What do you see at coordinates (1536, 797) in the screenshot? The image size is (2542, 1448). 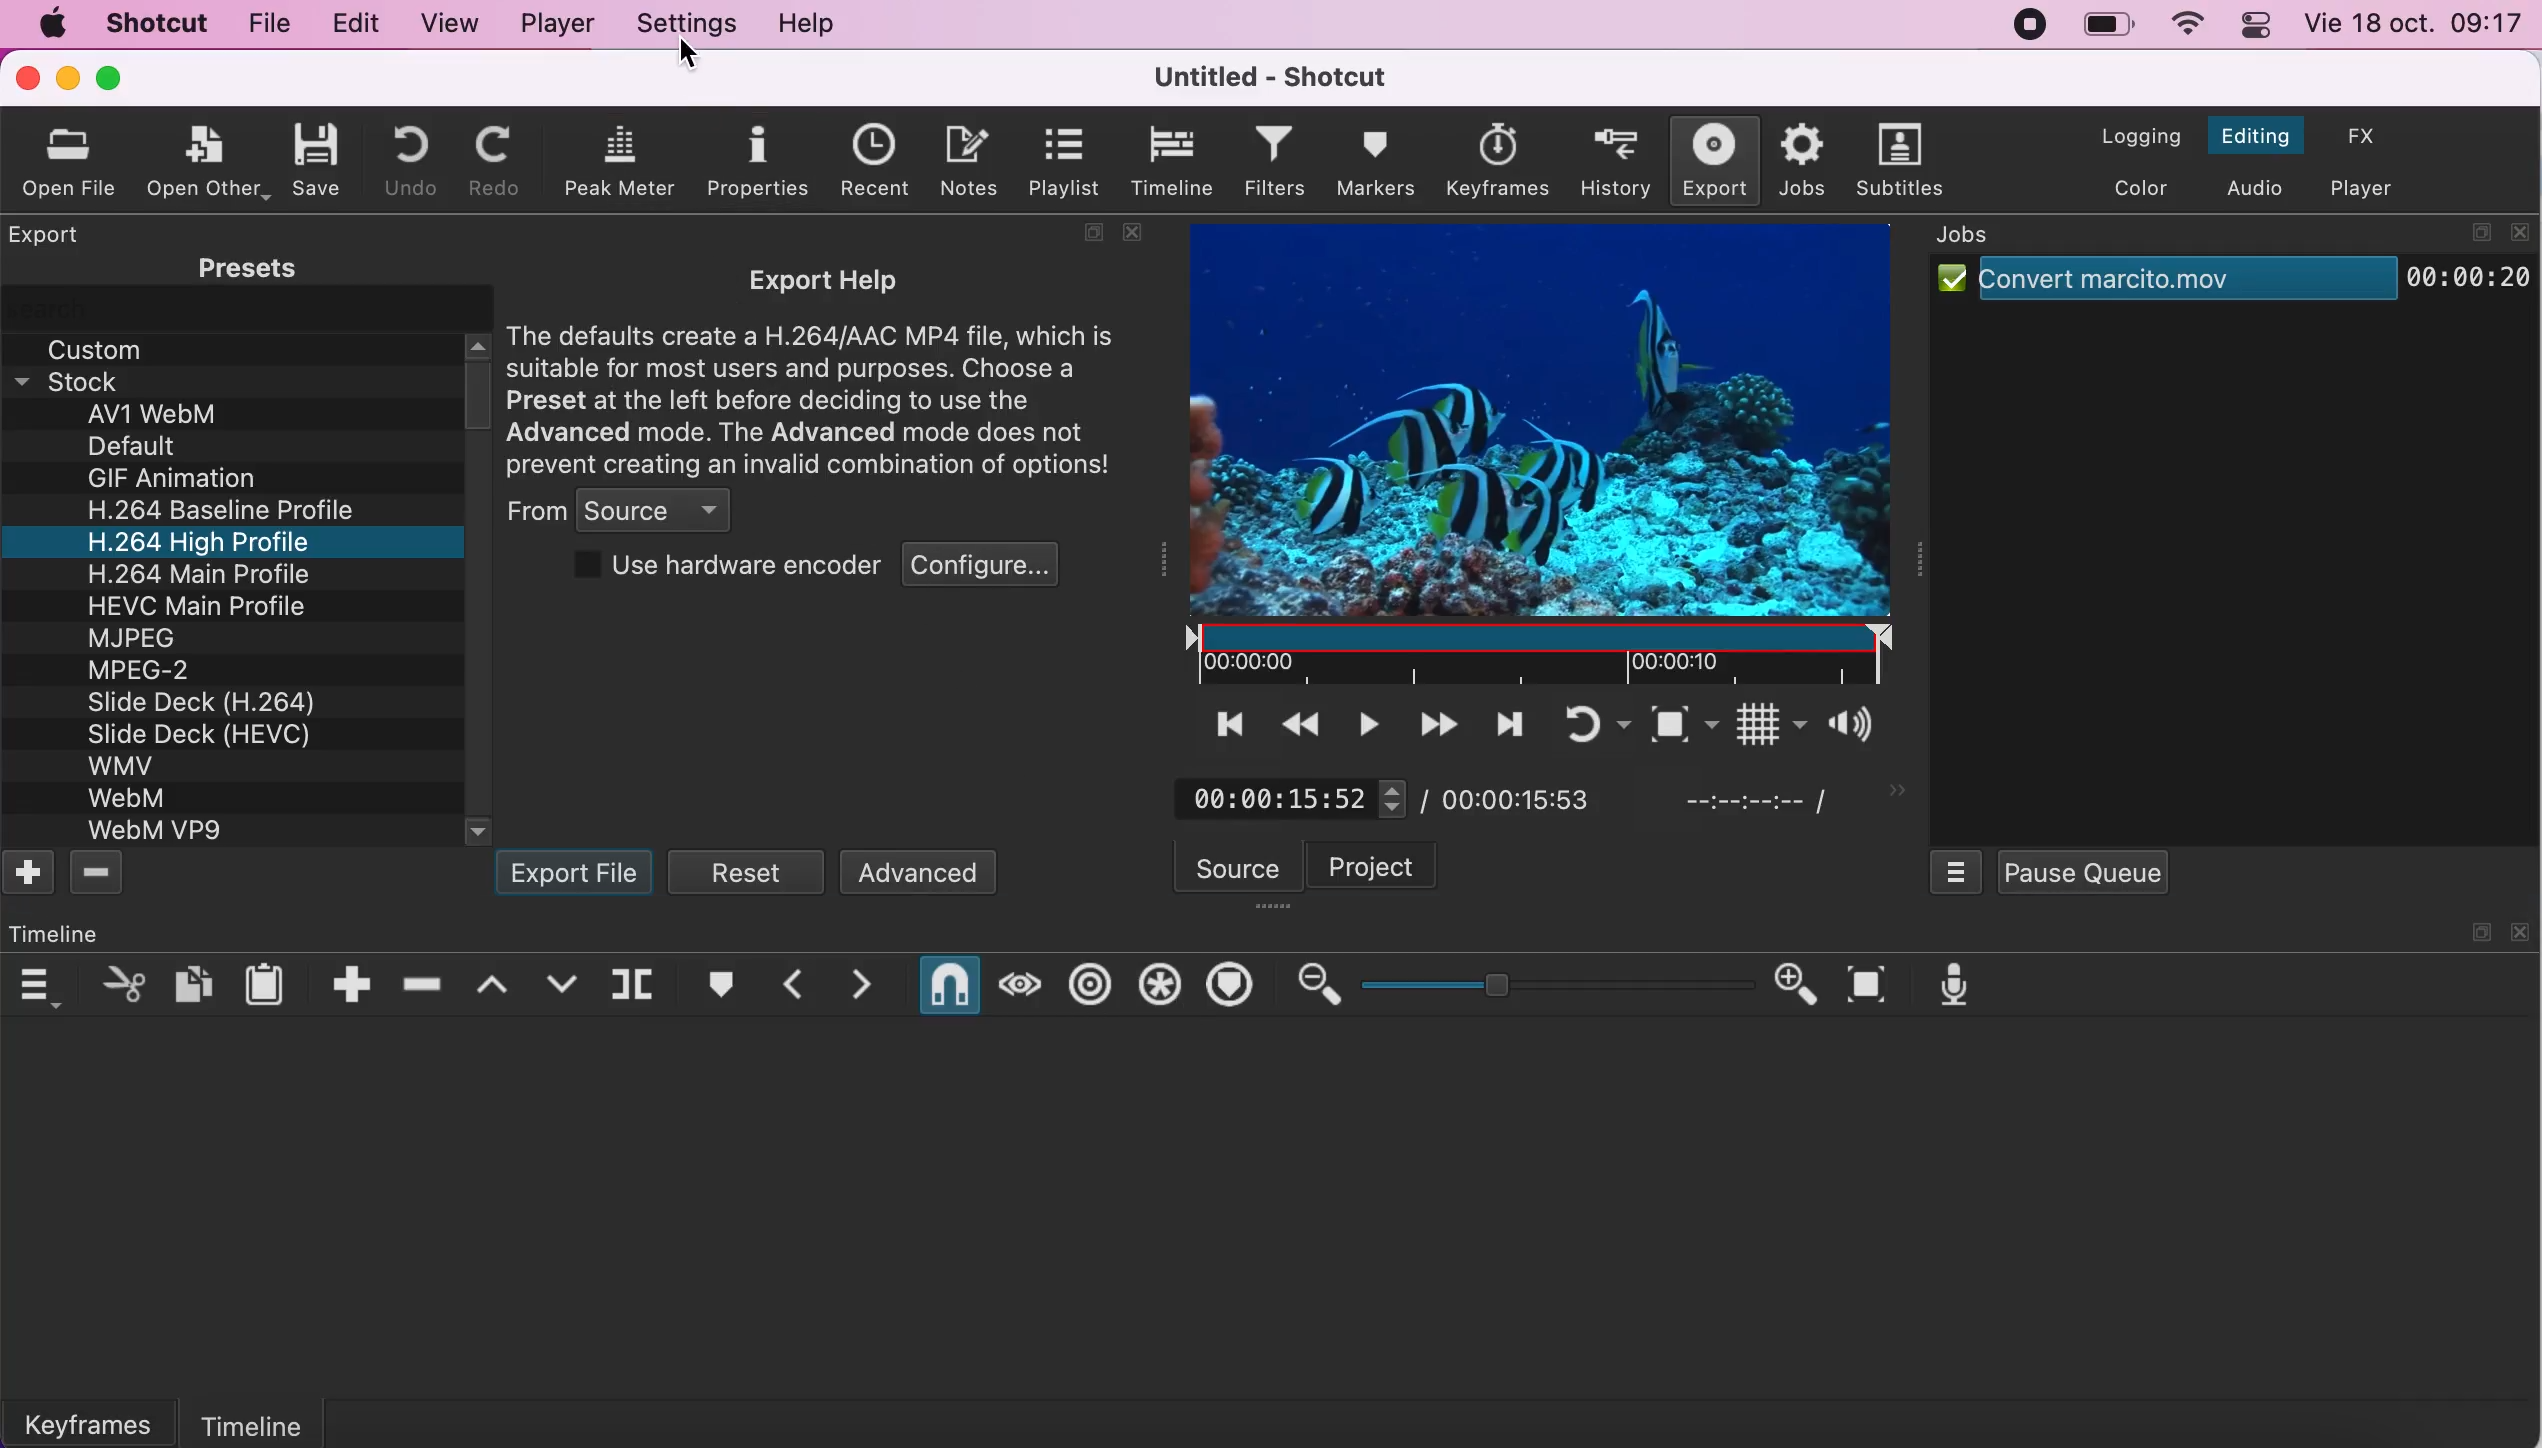 I see `total duration` at bounding box center [1536, 797].